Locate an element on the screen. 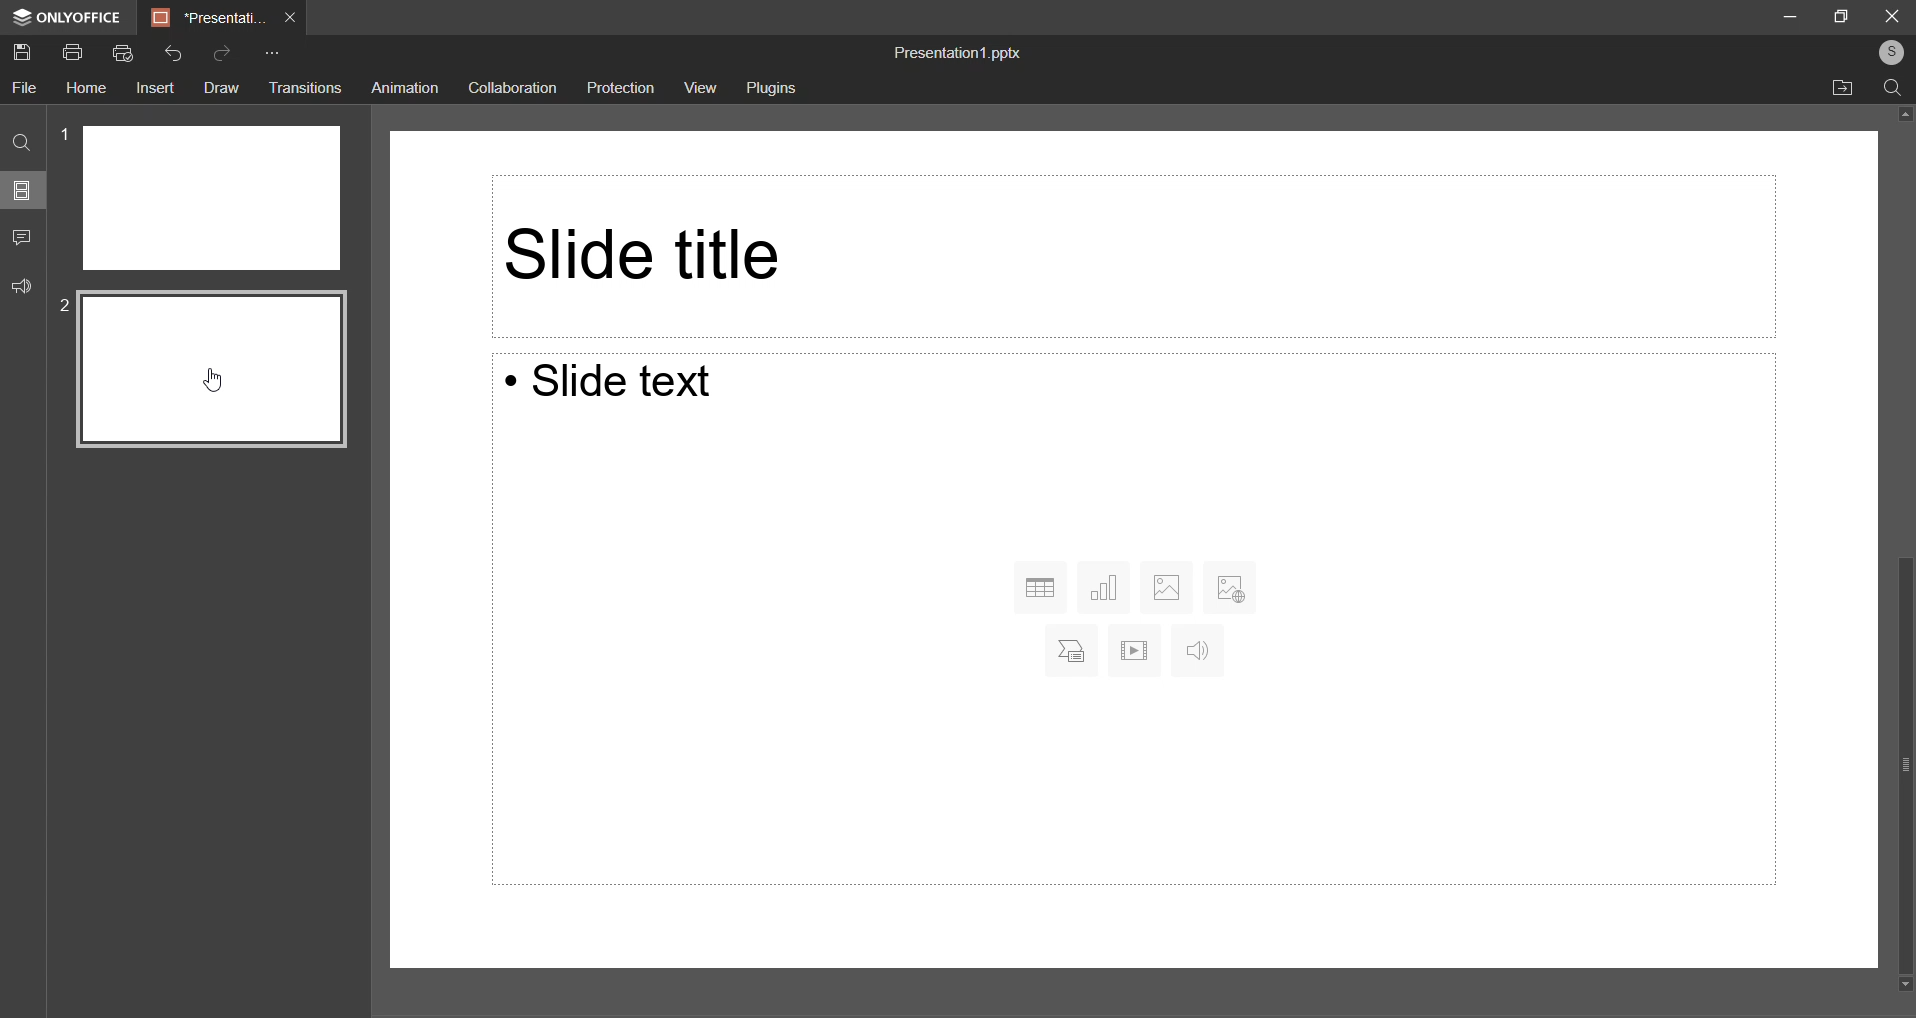 The height and width of the screenshot is (1018, 1916). Close is located at coordinates (1893, 14).